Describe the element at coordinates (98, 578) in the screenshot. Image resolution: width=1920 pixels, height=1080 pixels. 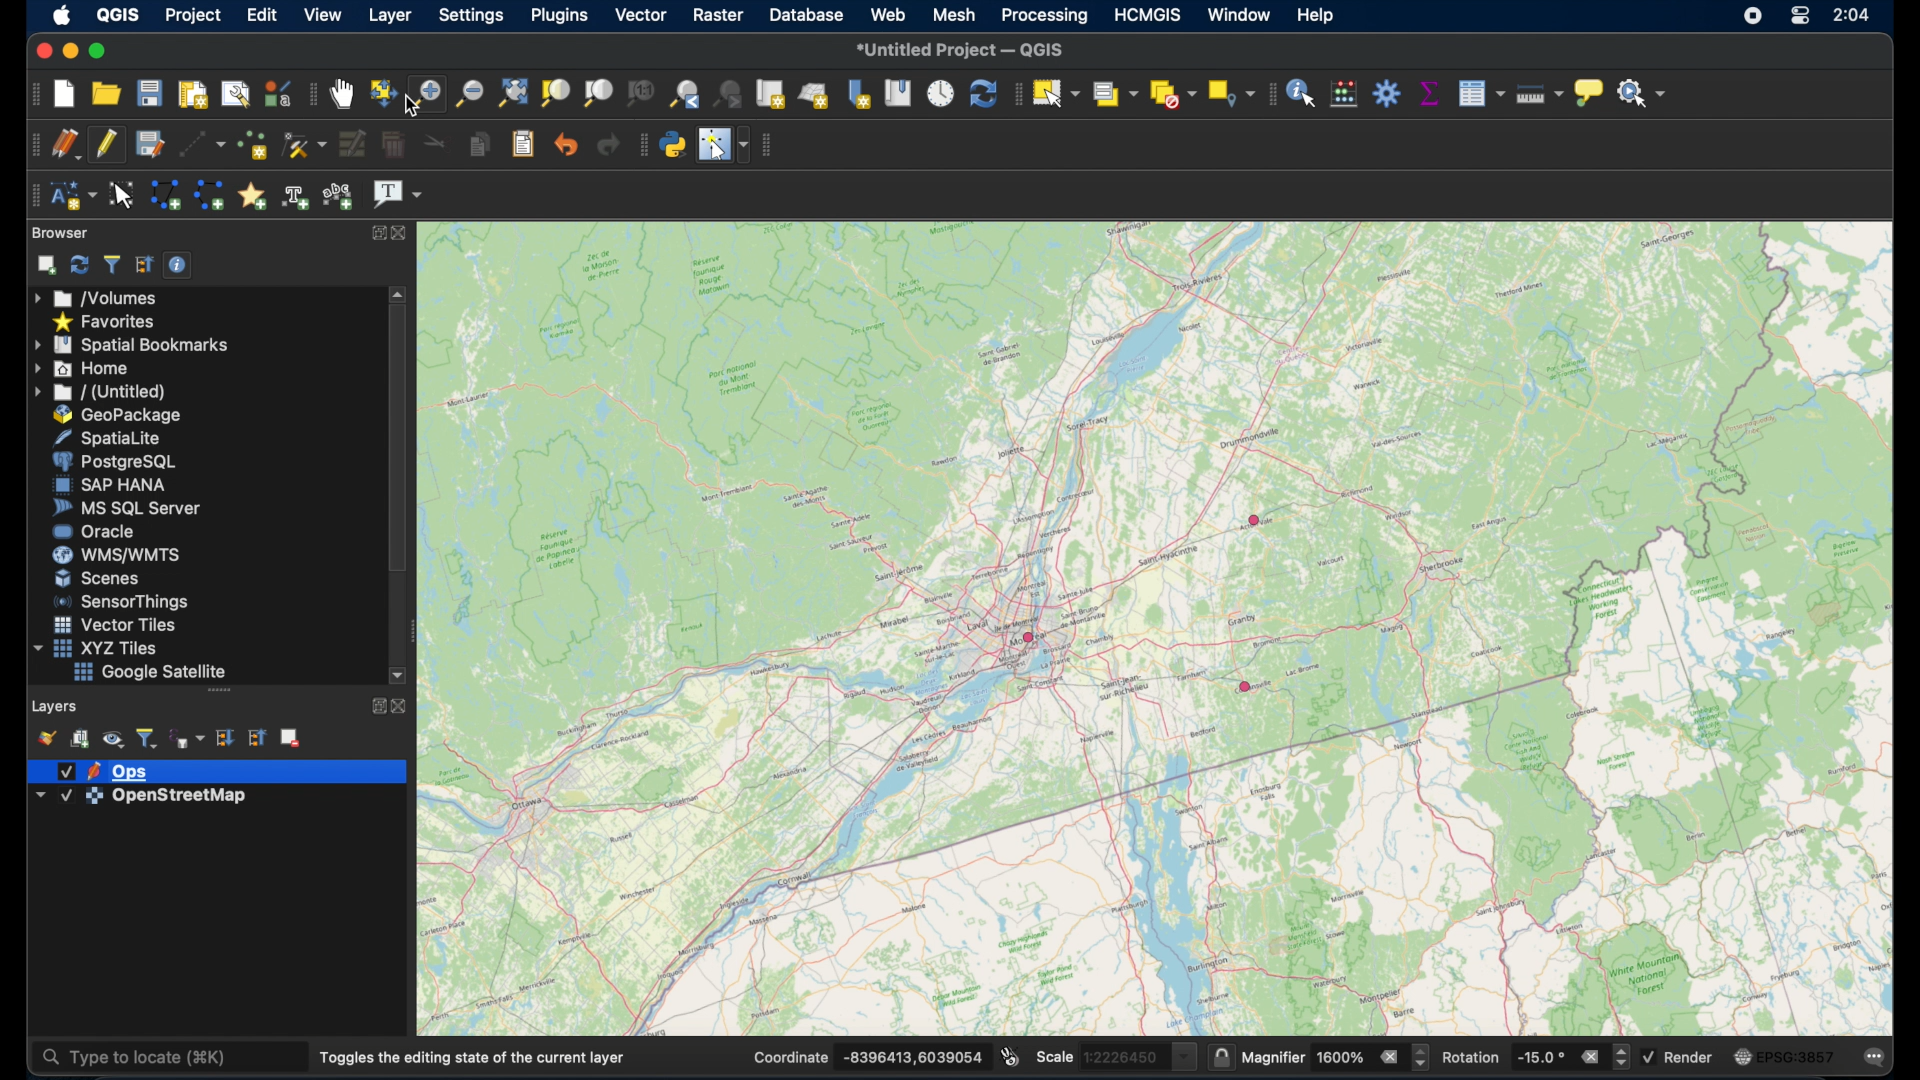
I see `scenes` at that location.